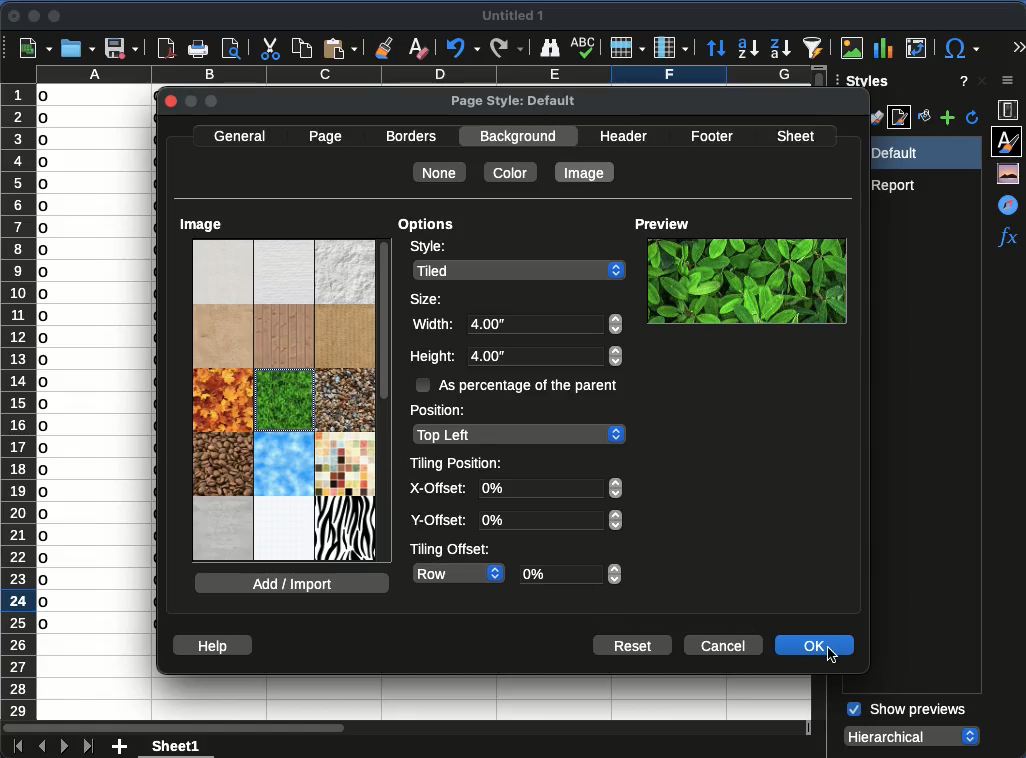 The width and height of the screenshot is (1026, 758). Describe the element at coordinates (233, 47) in the screenshot. I see `print preview` at that location.